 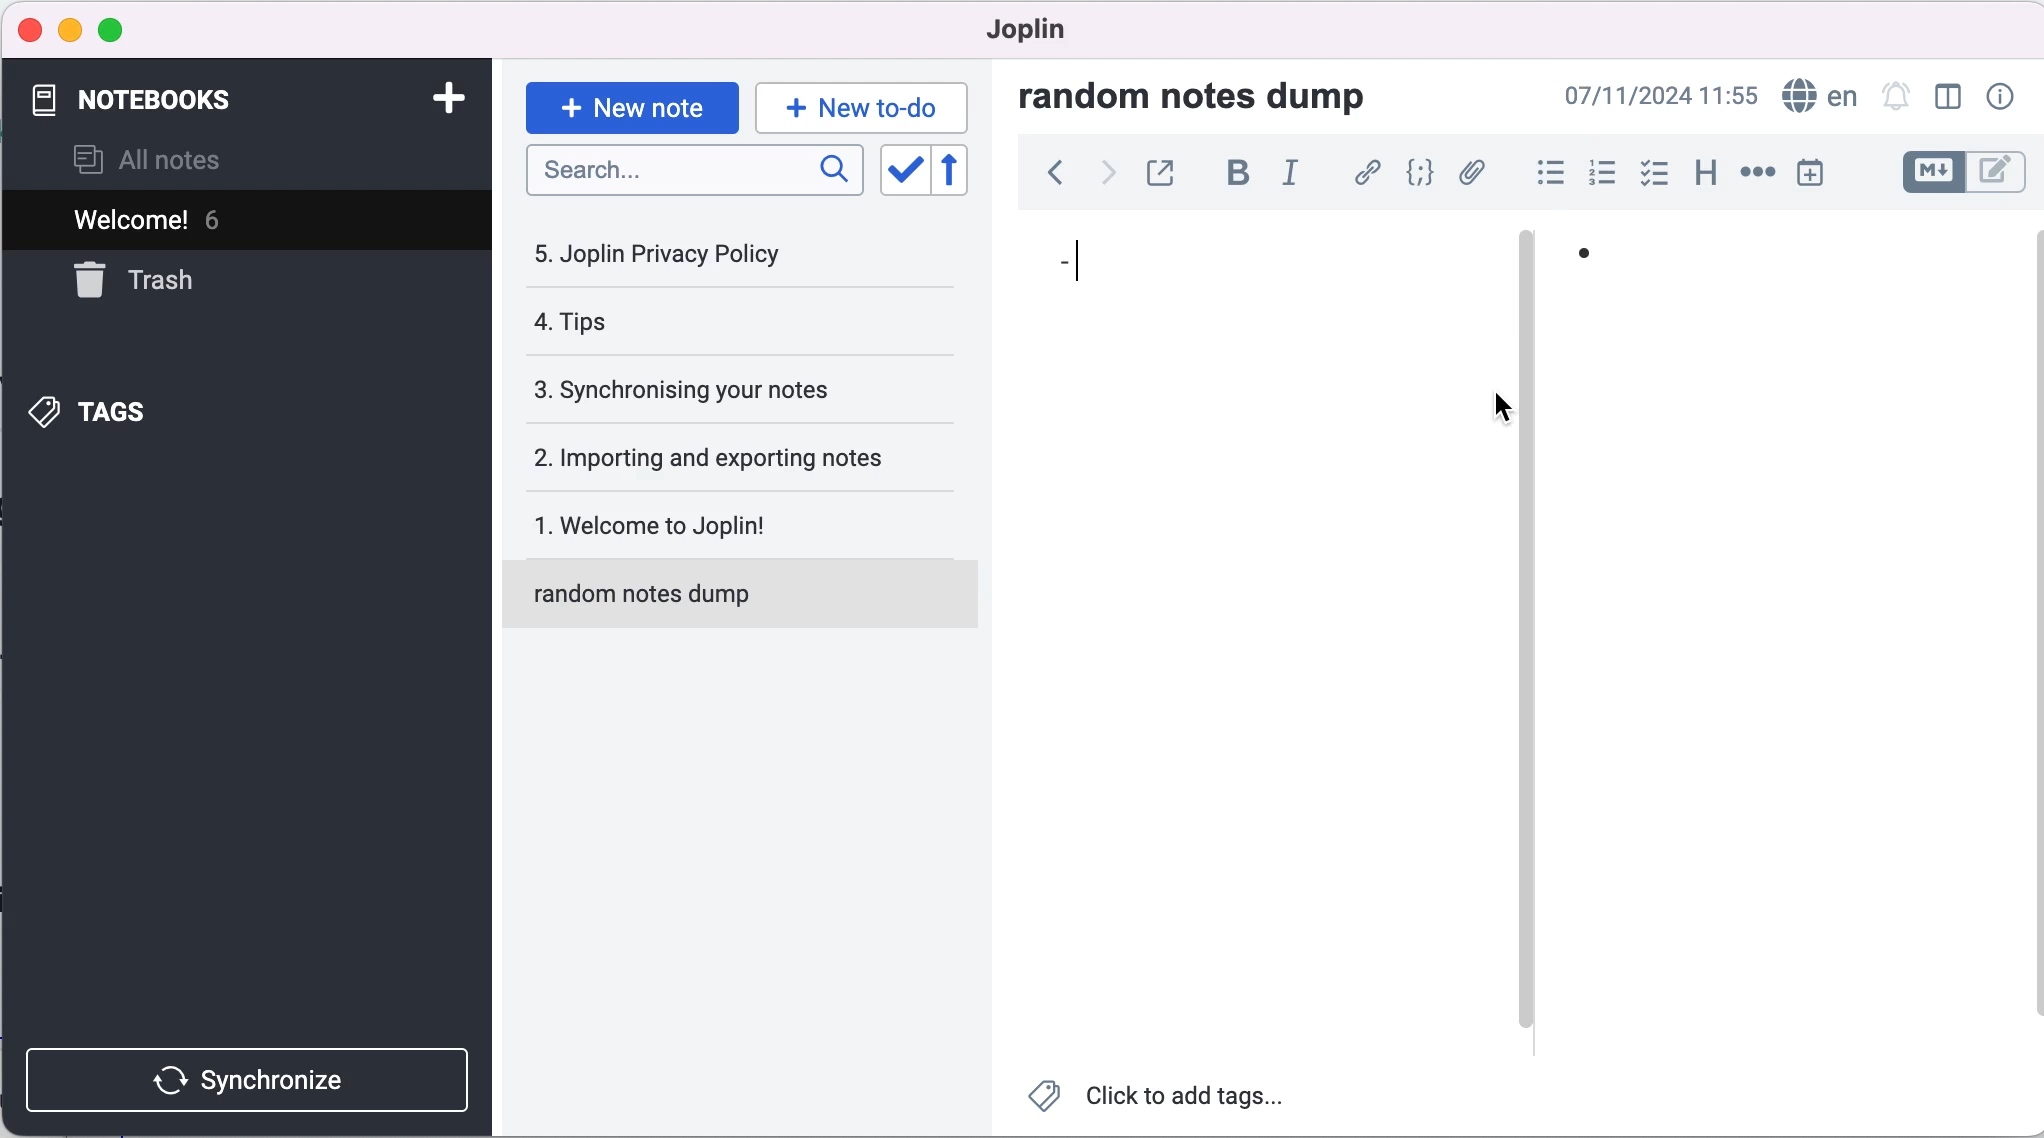 I want to click on attach file, so click(x=1470, y=175).